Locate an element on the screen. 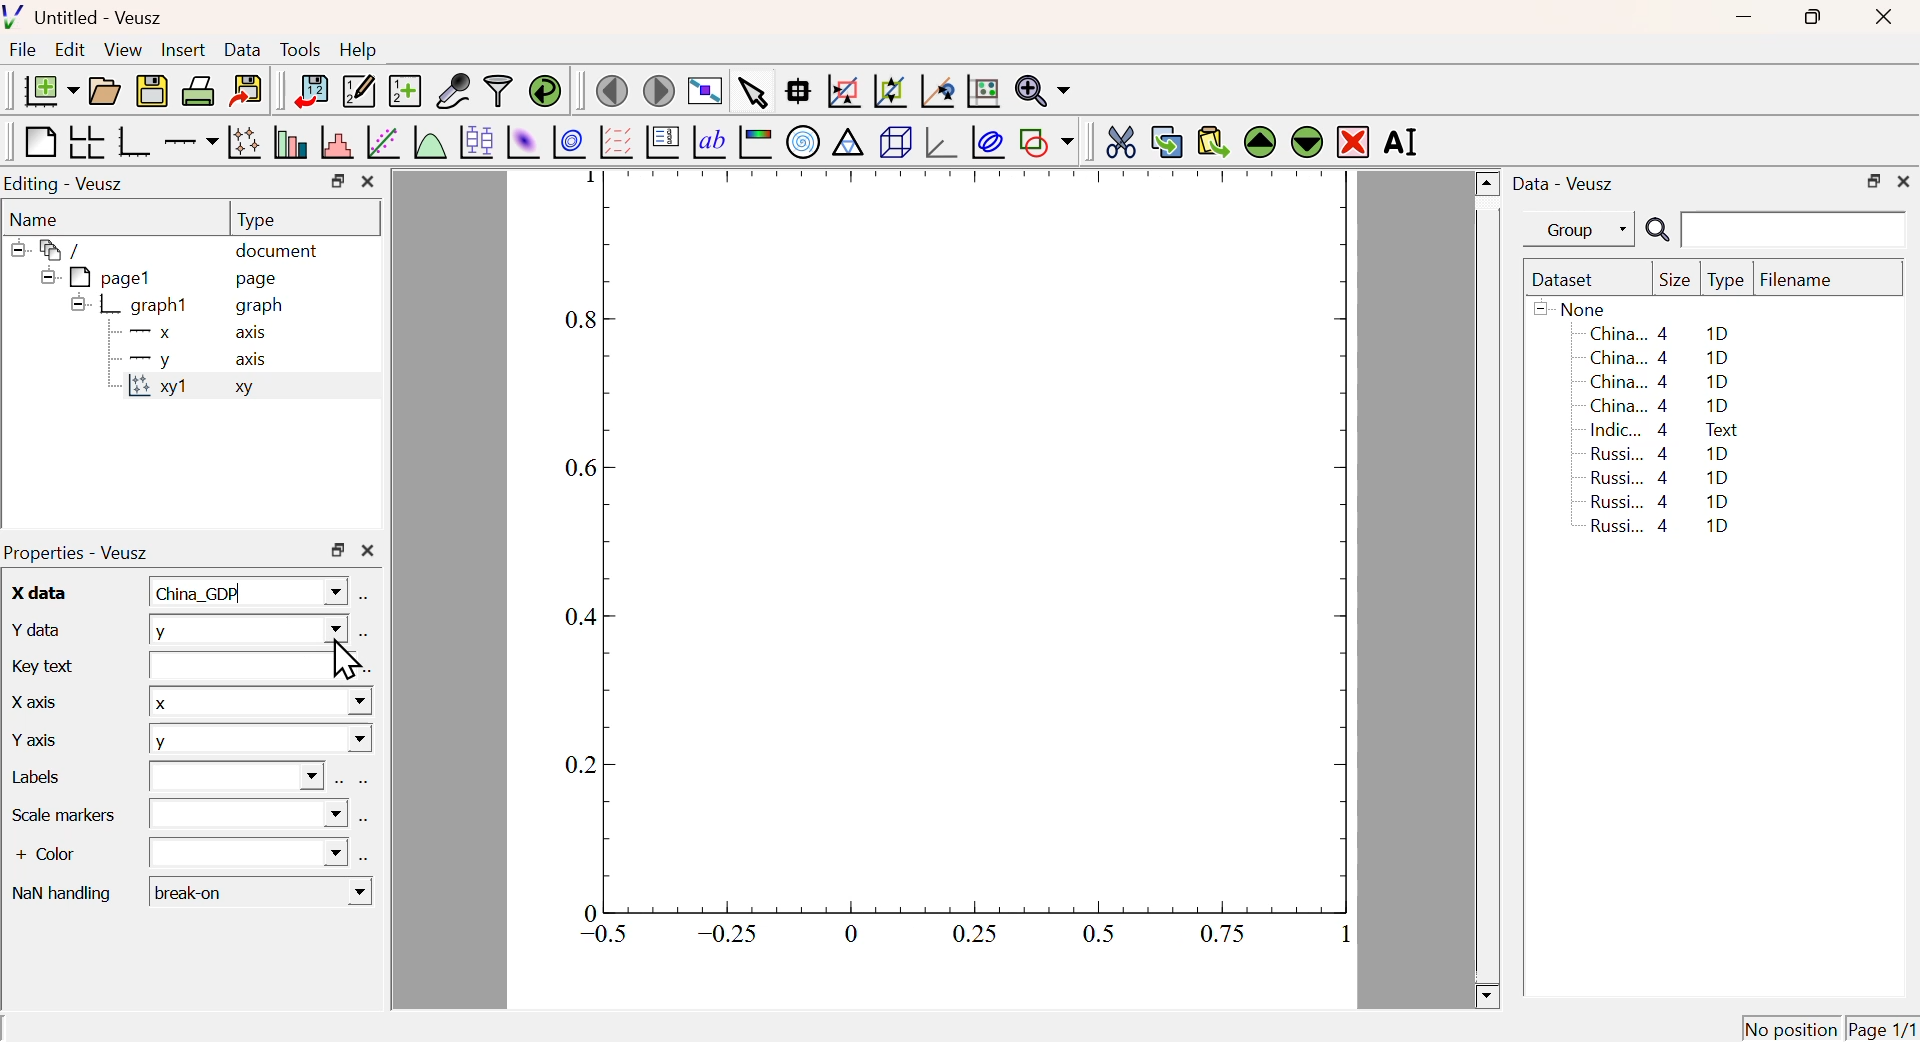  Move Up is located at coordinates (1262, 143).